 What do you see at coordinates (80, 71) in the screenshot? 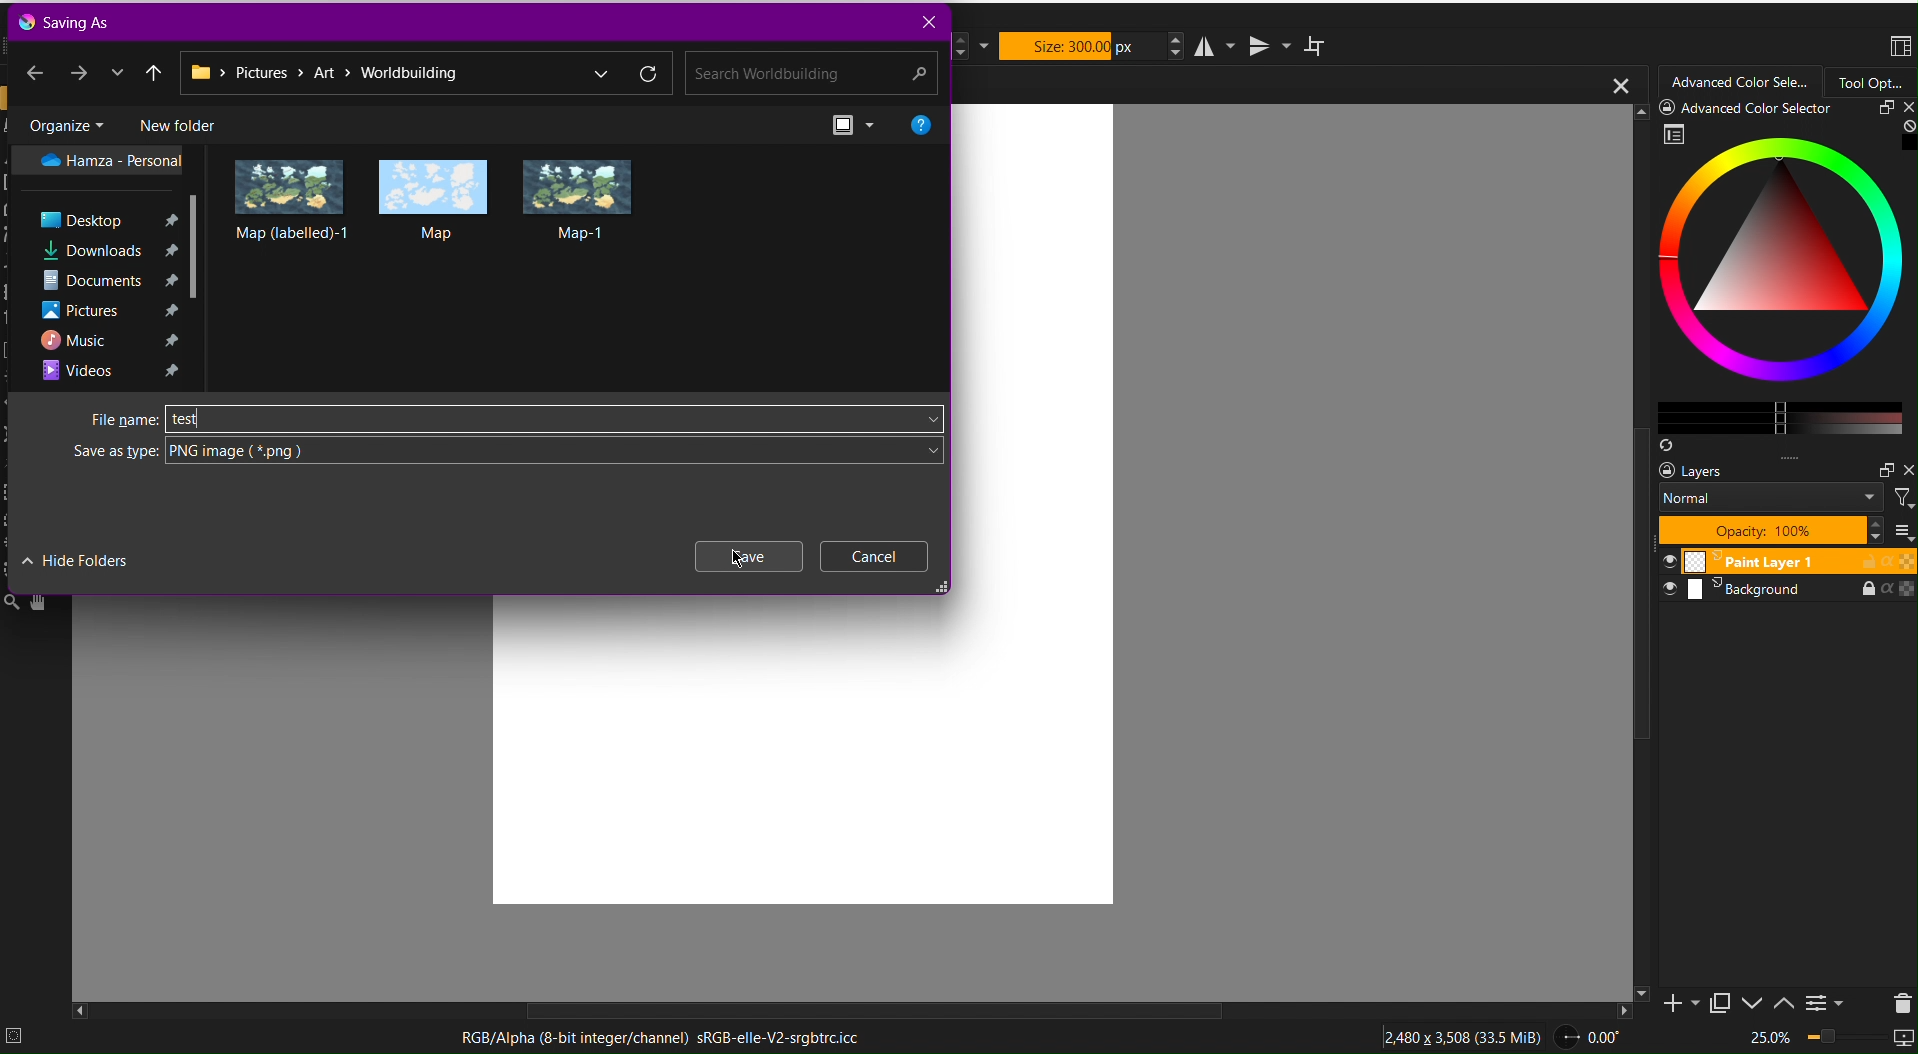
I see `Next` at bounding box center [80, 71].